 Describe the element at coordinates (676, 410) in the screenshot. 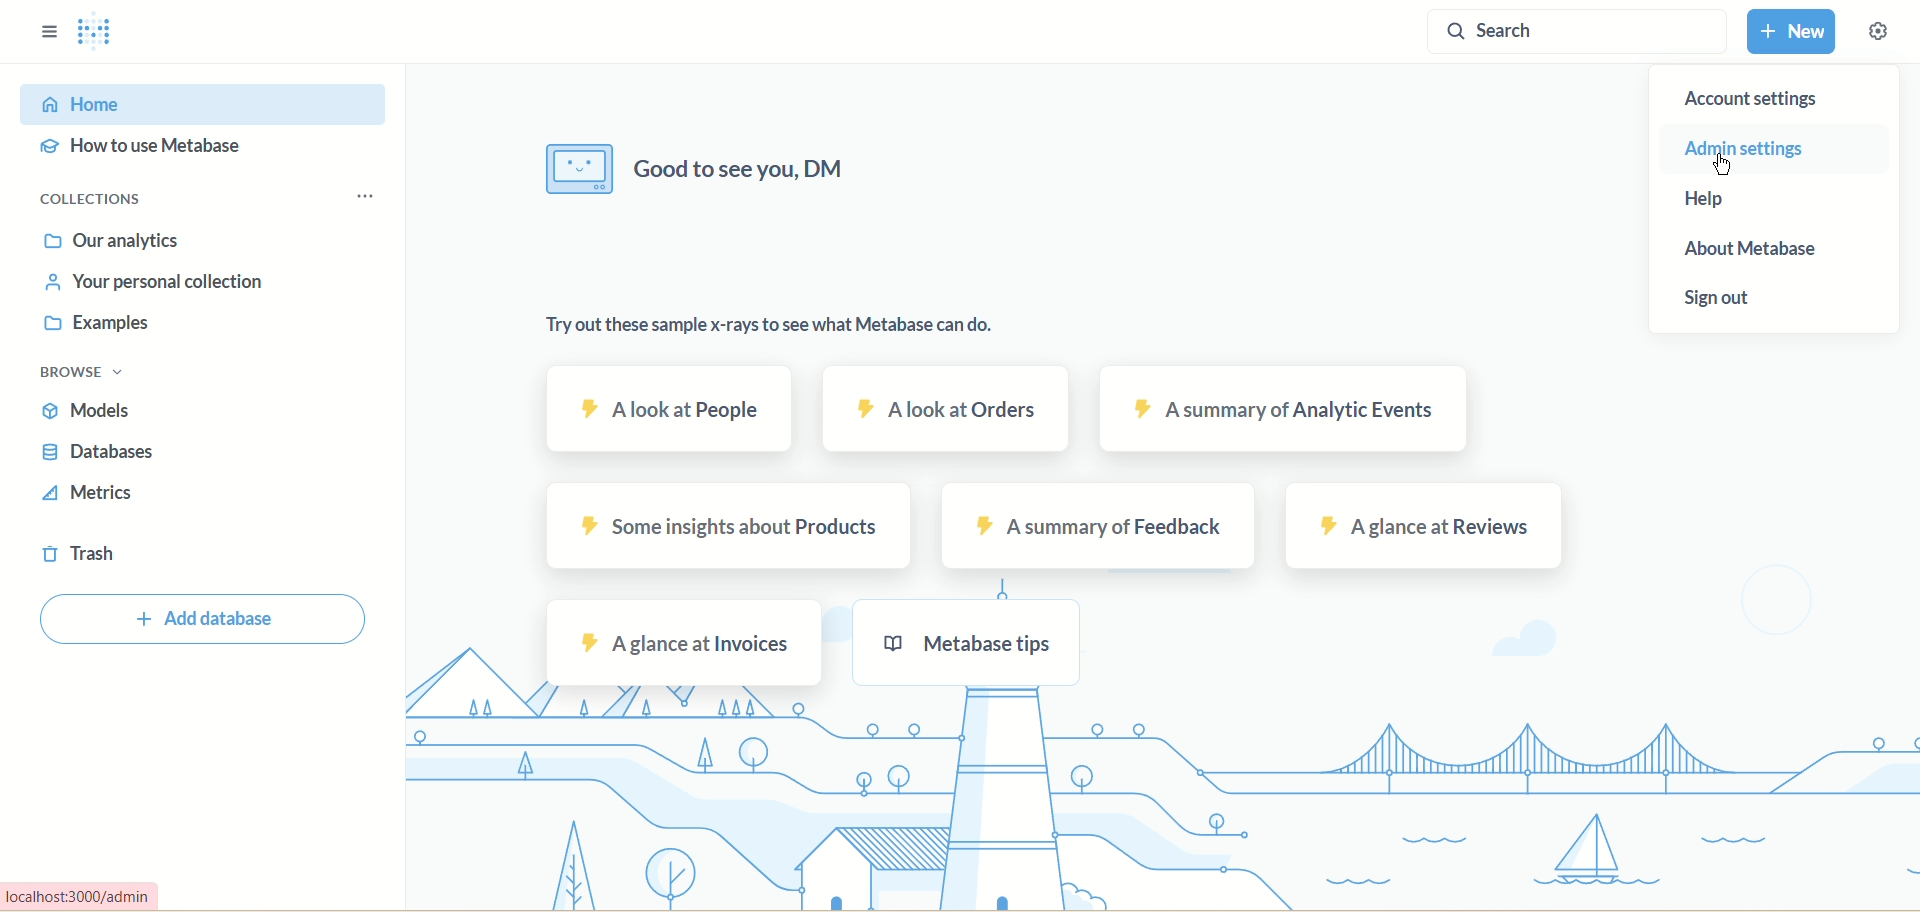

I see `A look at people` at that location.